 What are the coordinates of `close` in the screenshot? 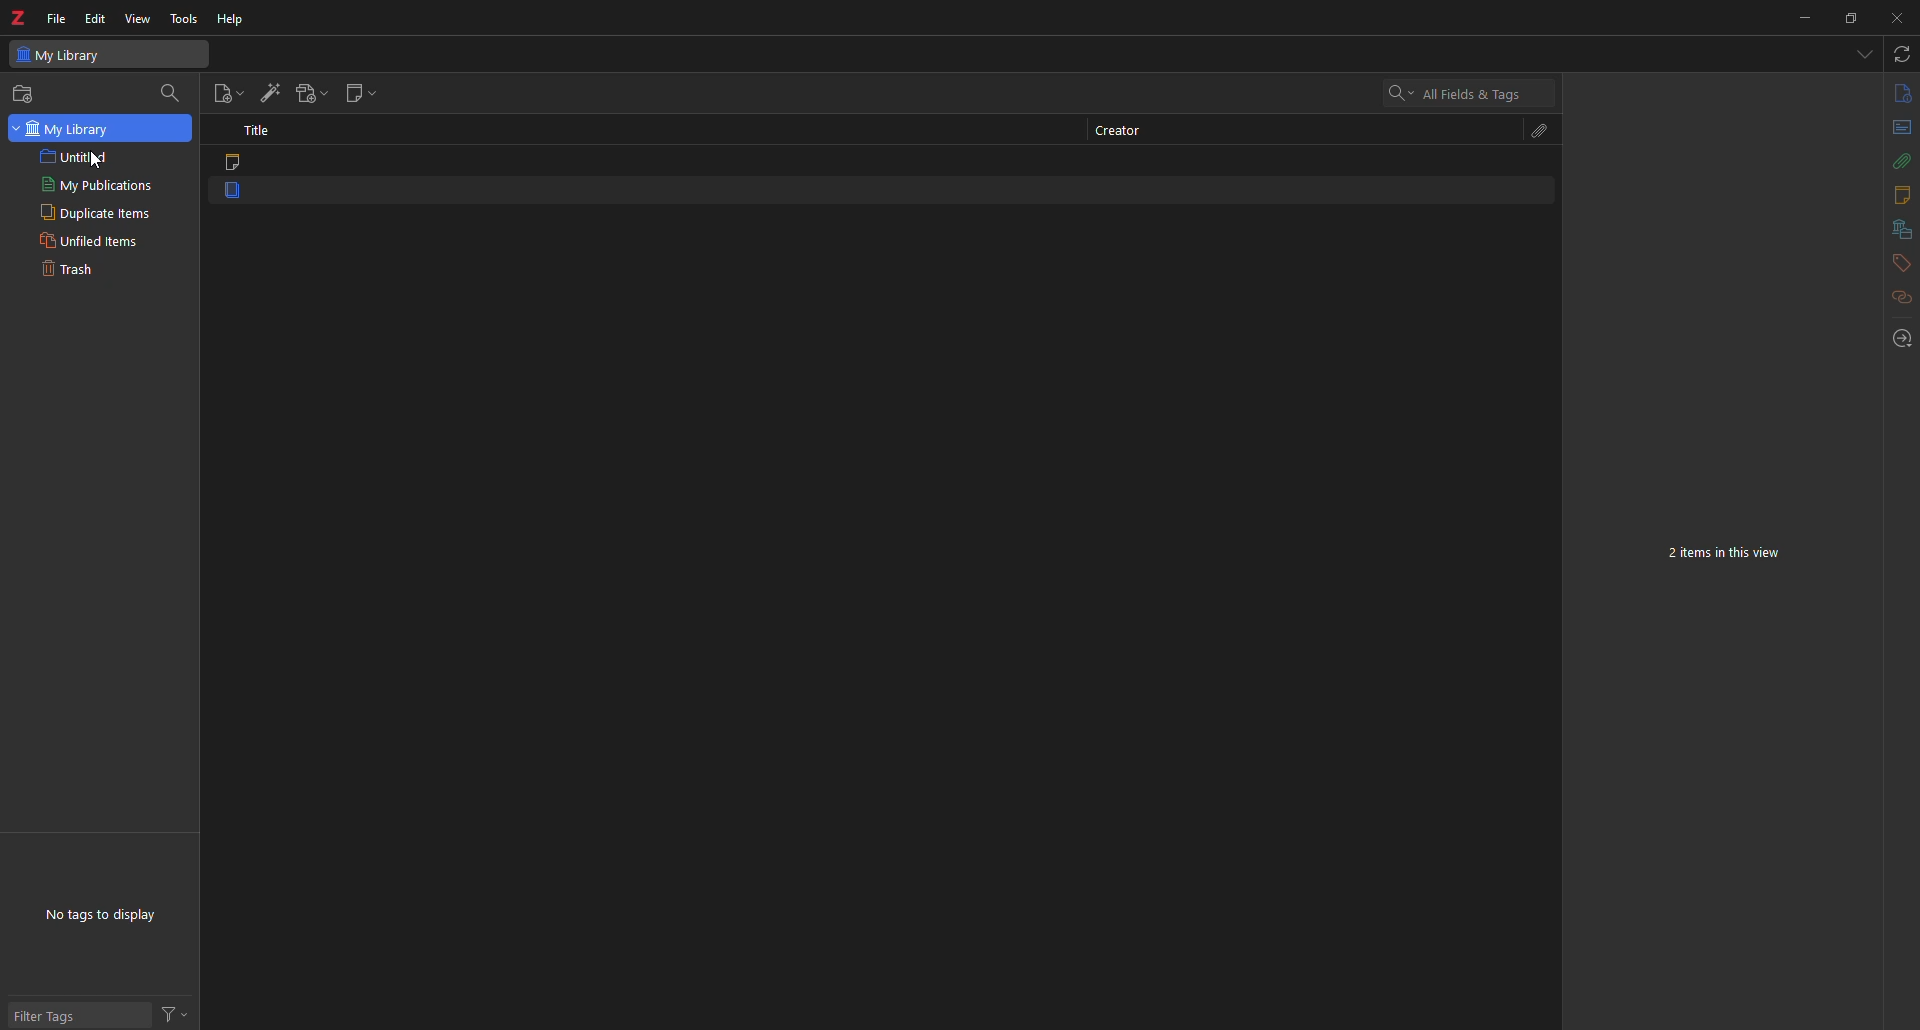 It's located at (1900, 21).